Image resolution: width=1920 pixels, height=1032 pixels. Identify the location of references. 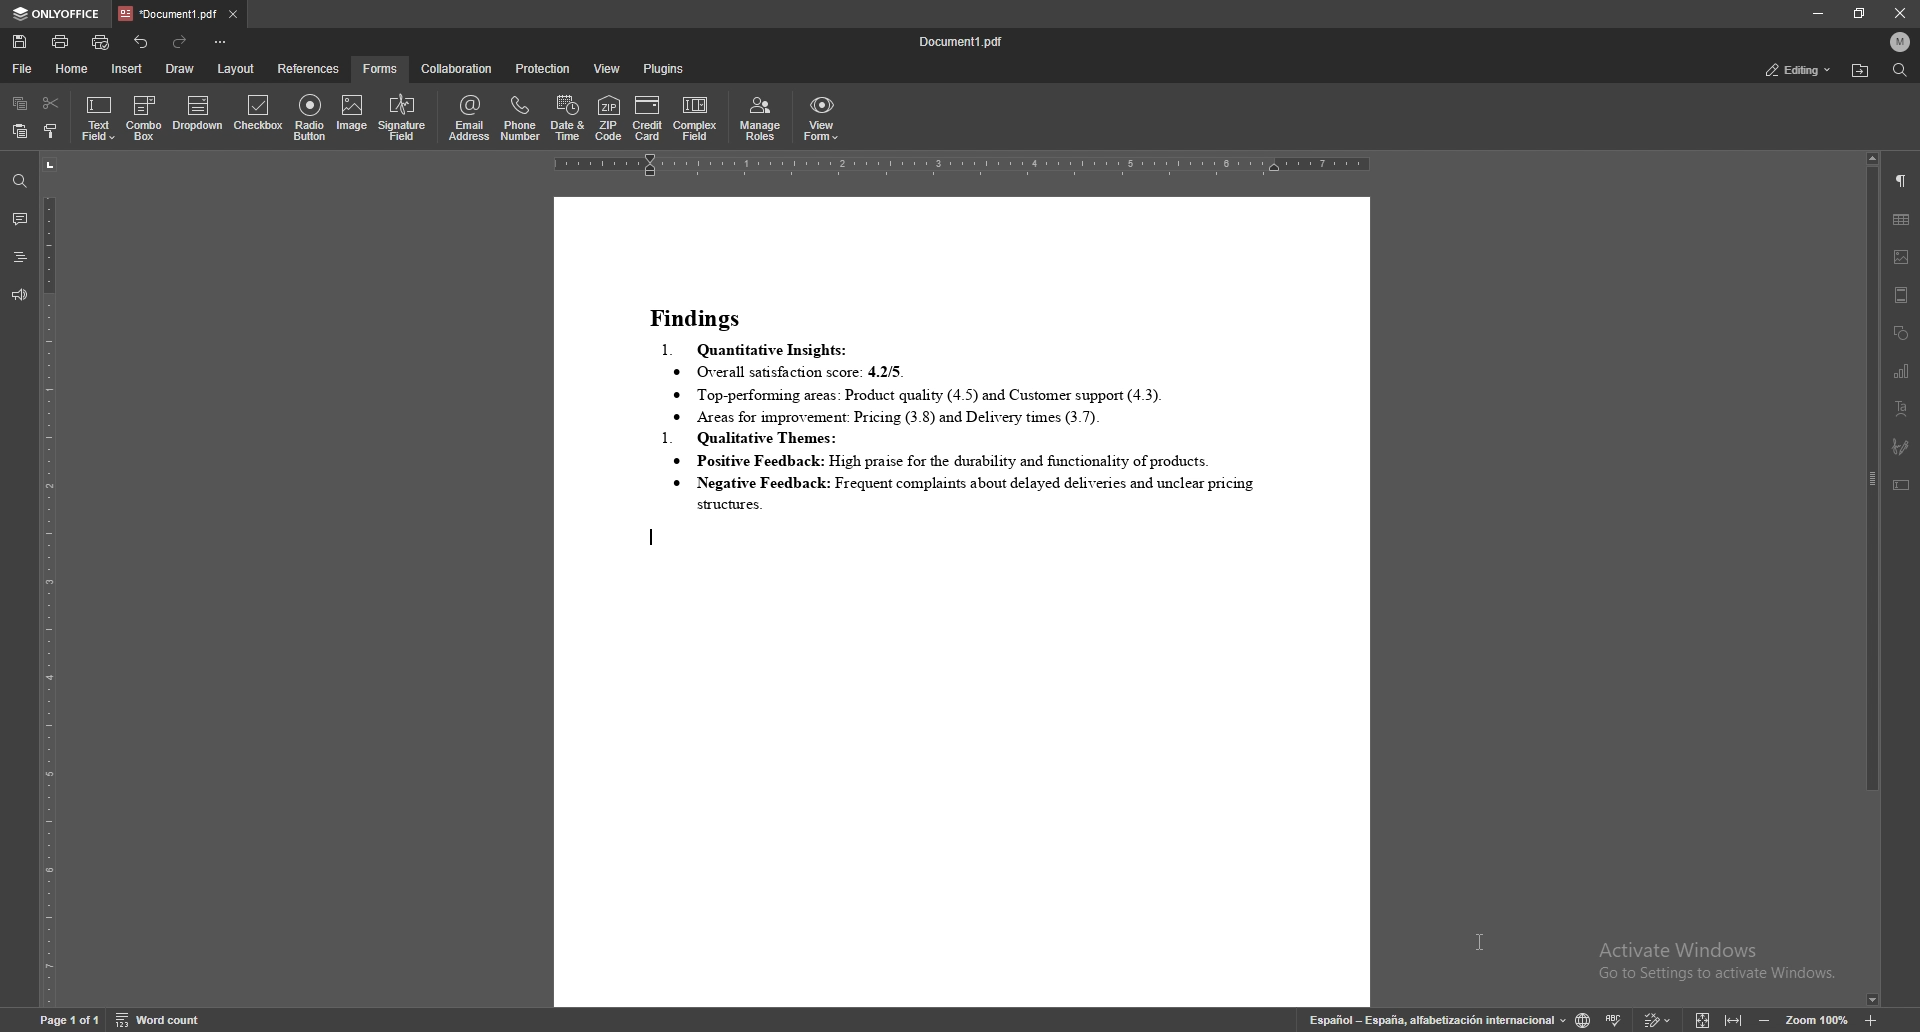
(310, 69).